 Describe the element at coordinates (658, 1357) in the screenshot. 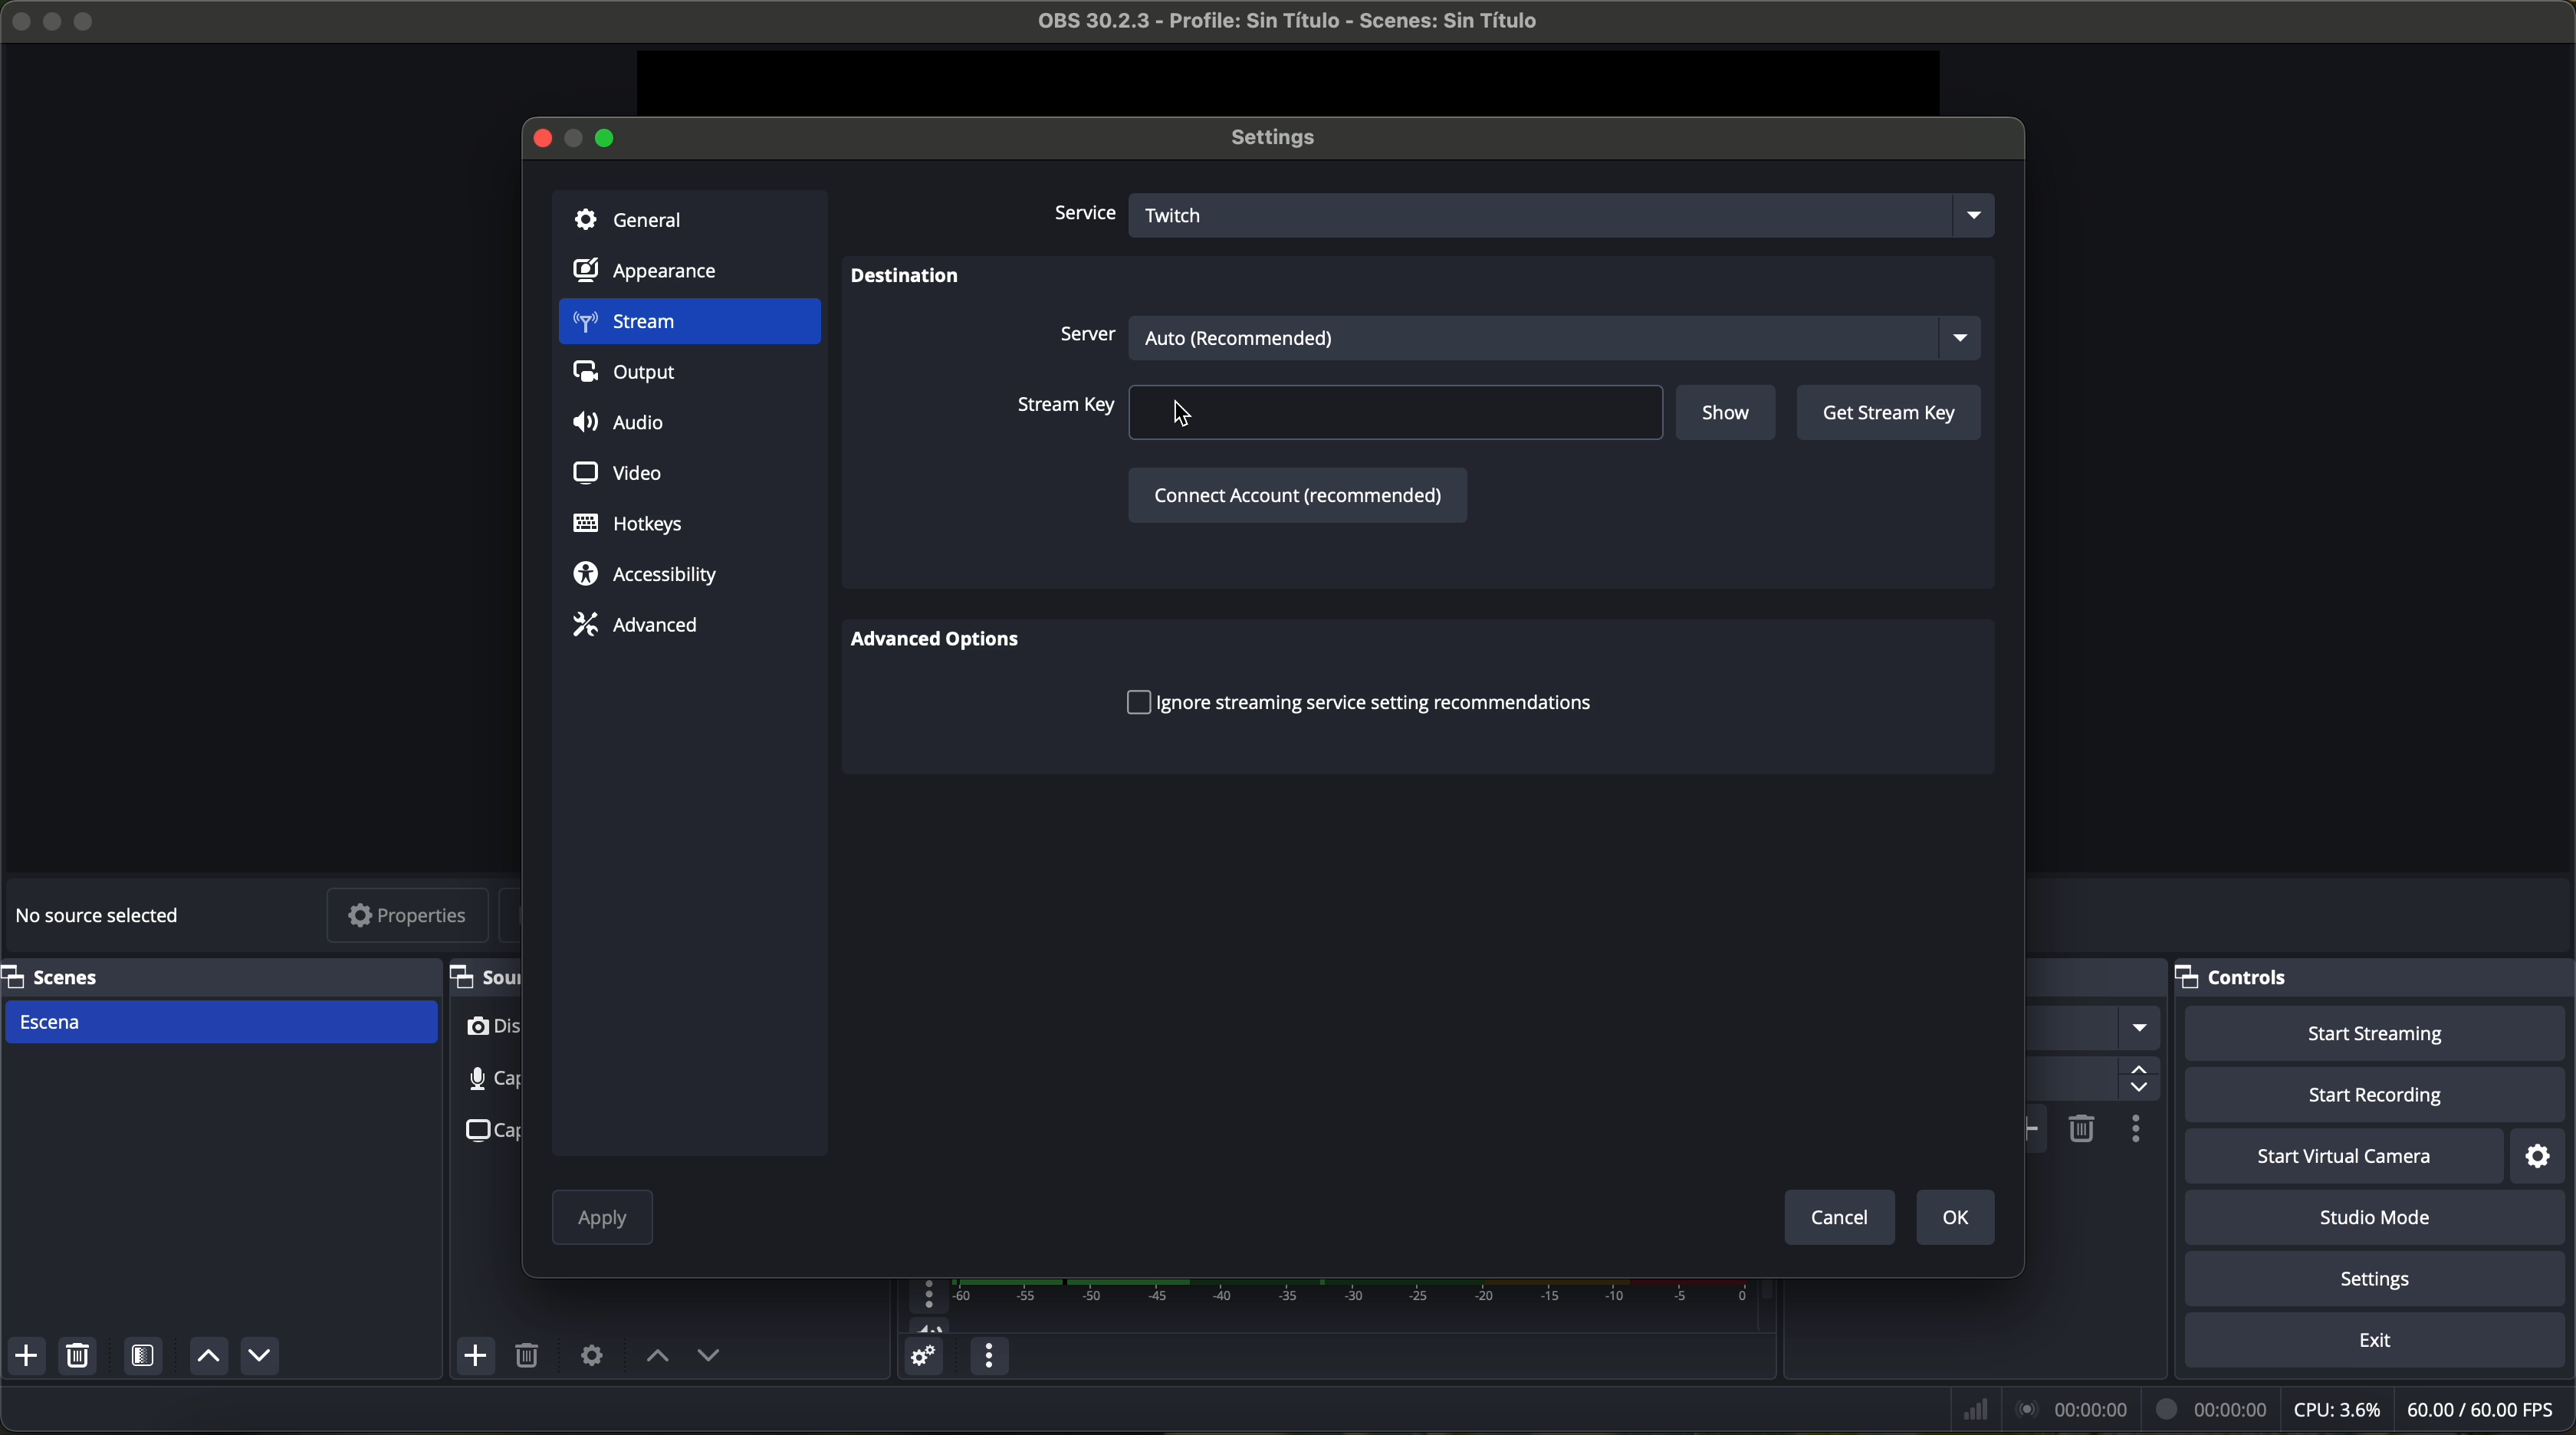

I see `move source up` at that location.